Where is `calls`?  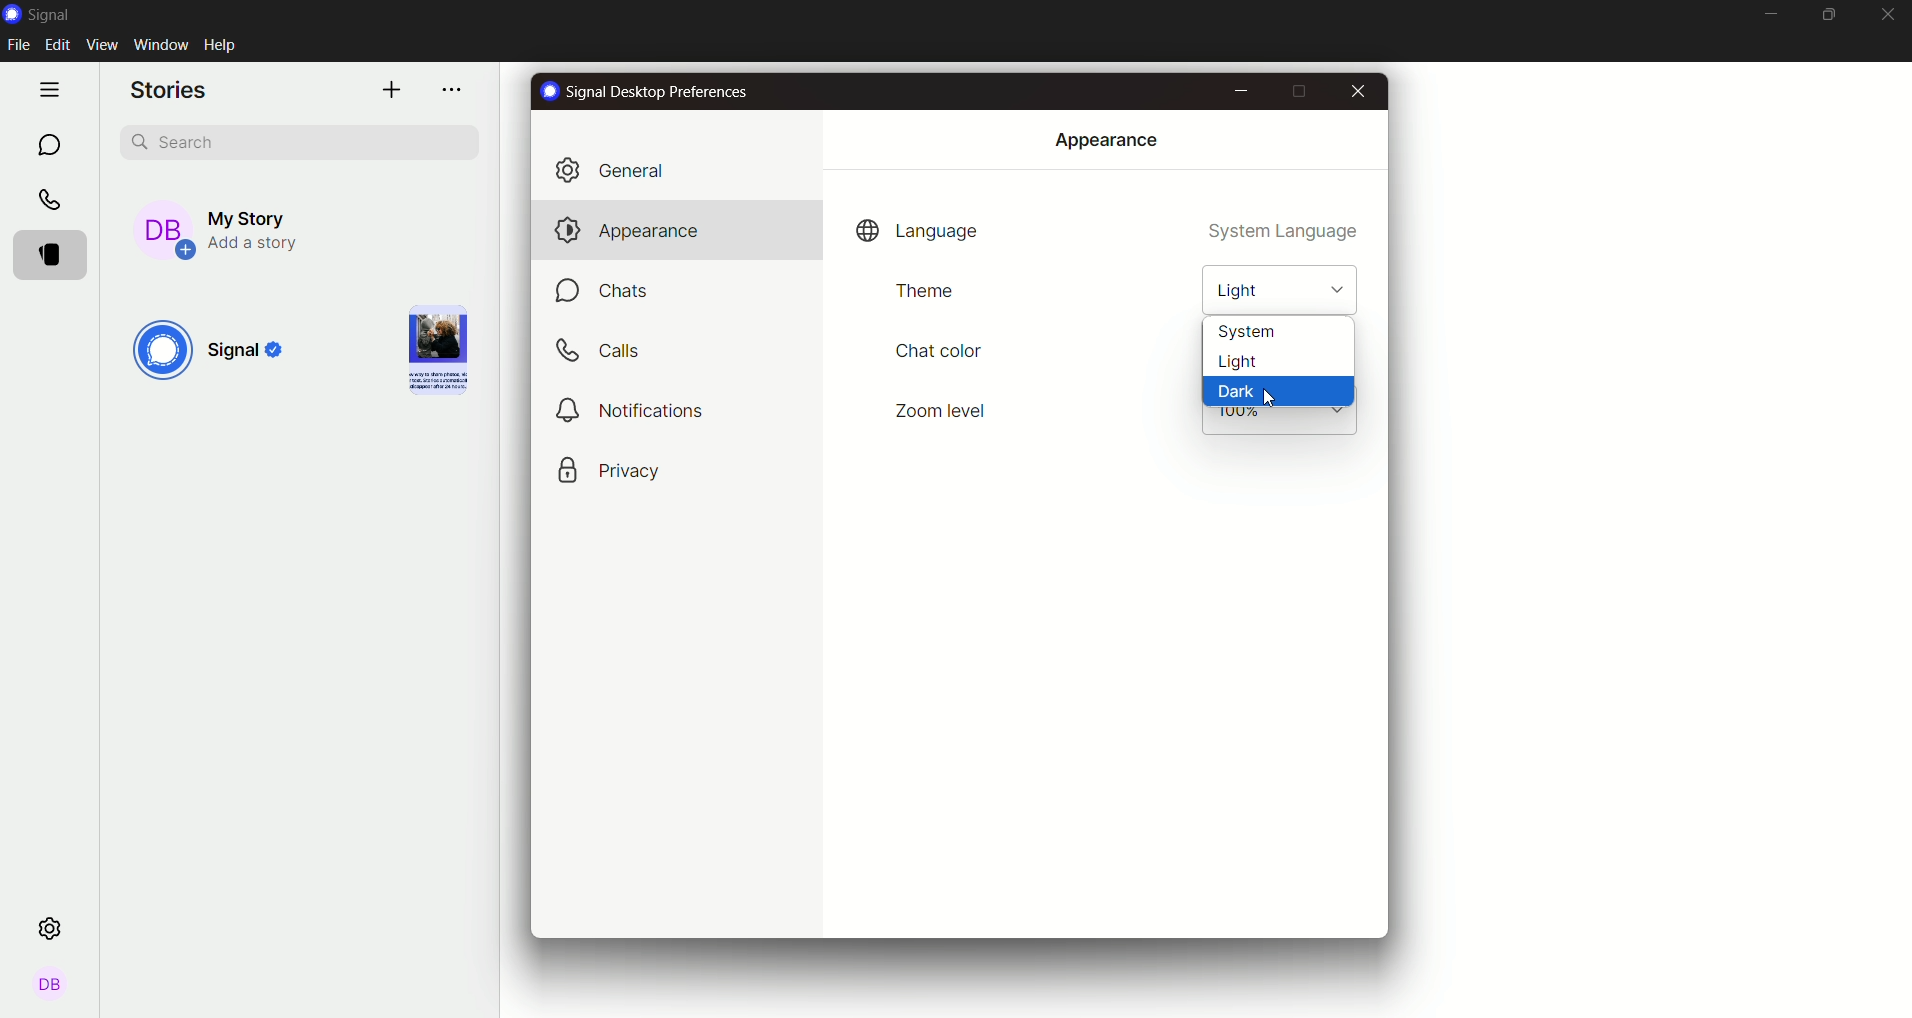 calls is located at coordinates (51, 200).